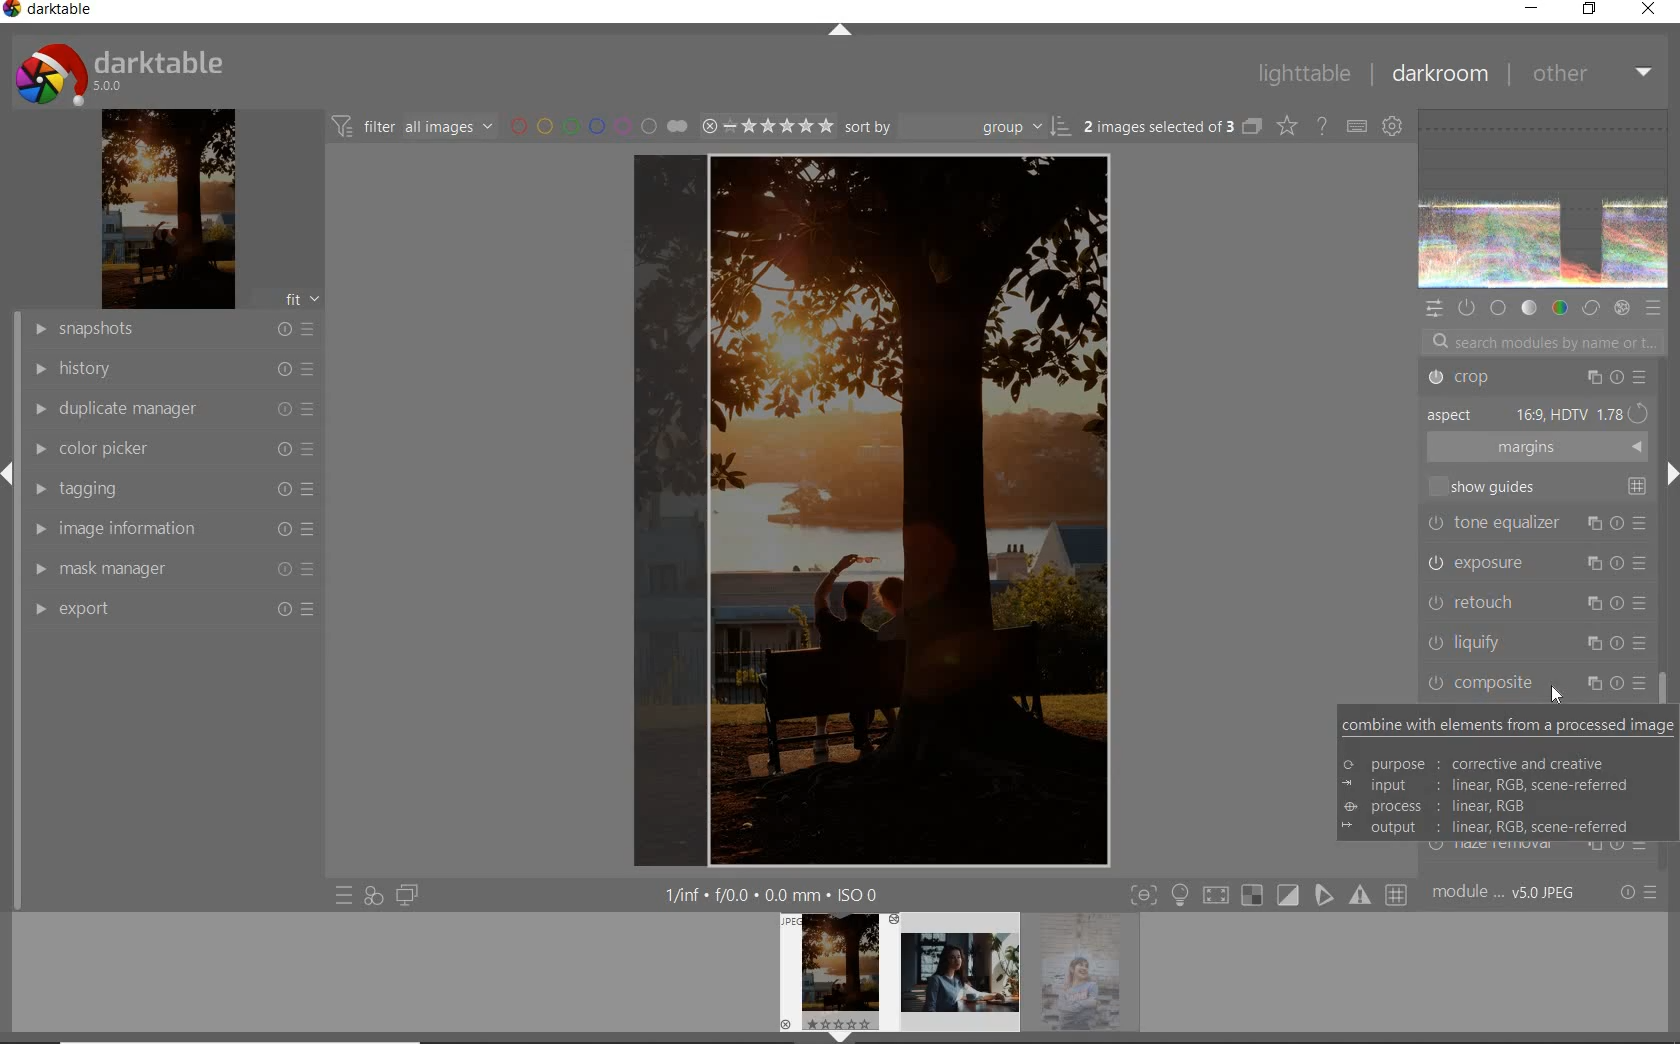 The image size is (1680, 1044). Describe the element at coordinates (1537, 563) in the screenshot. I see `exposure` at that location.